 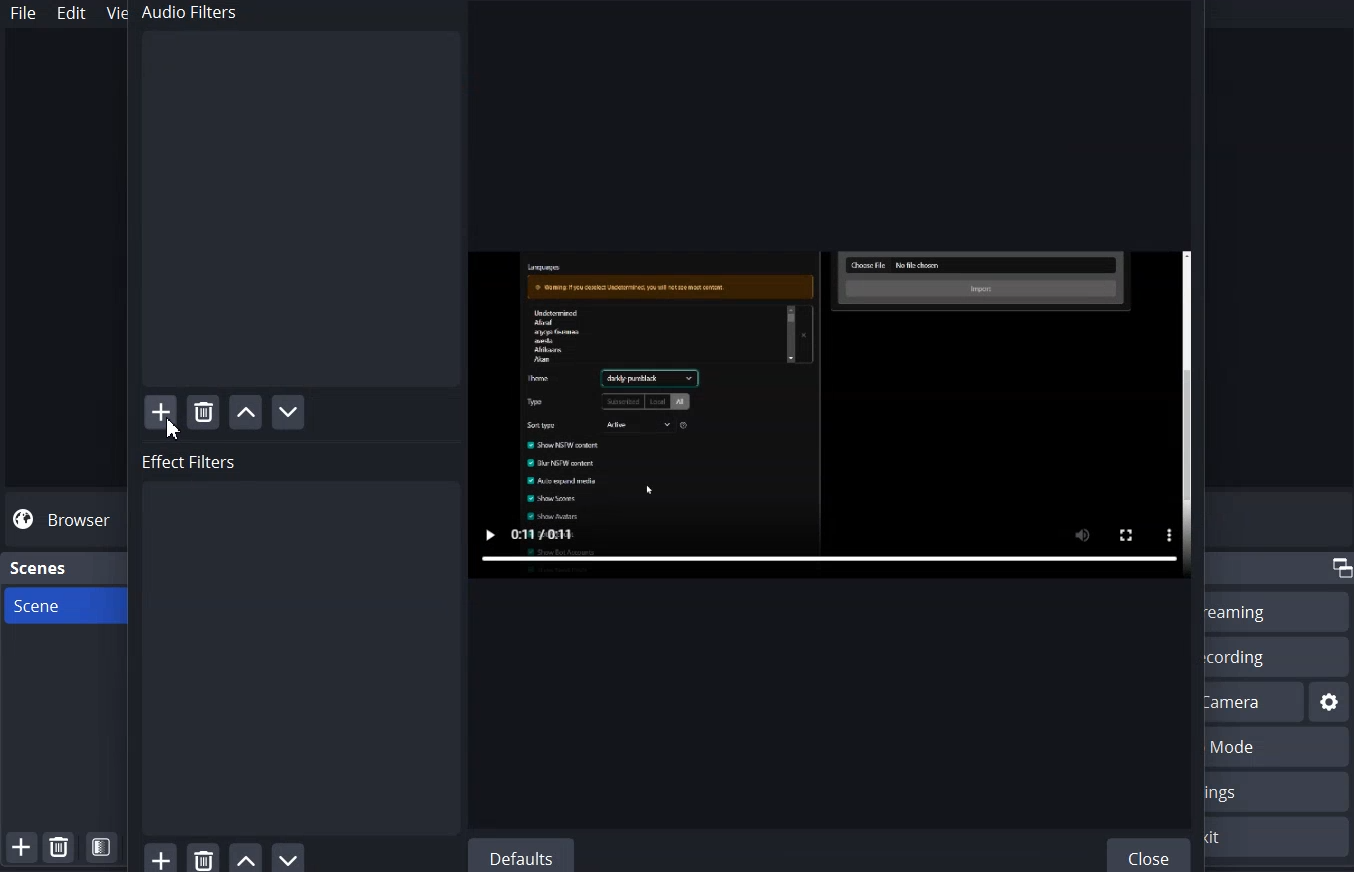 What do you see at coordinates (1275, 656) in the screenshot?
I see `Start Recording` at bounding box center [1275, 656].